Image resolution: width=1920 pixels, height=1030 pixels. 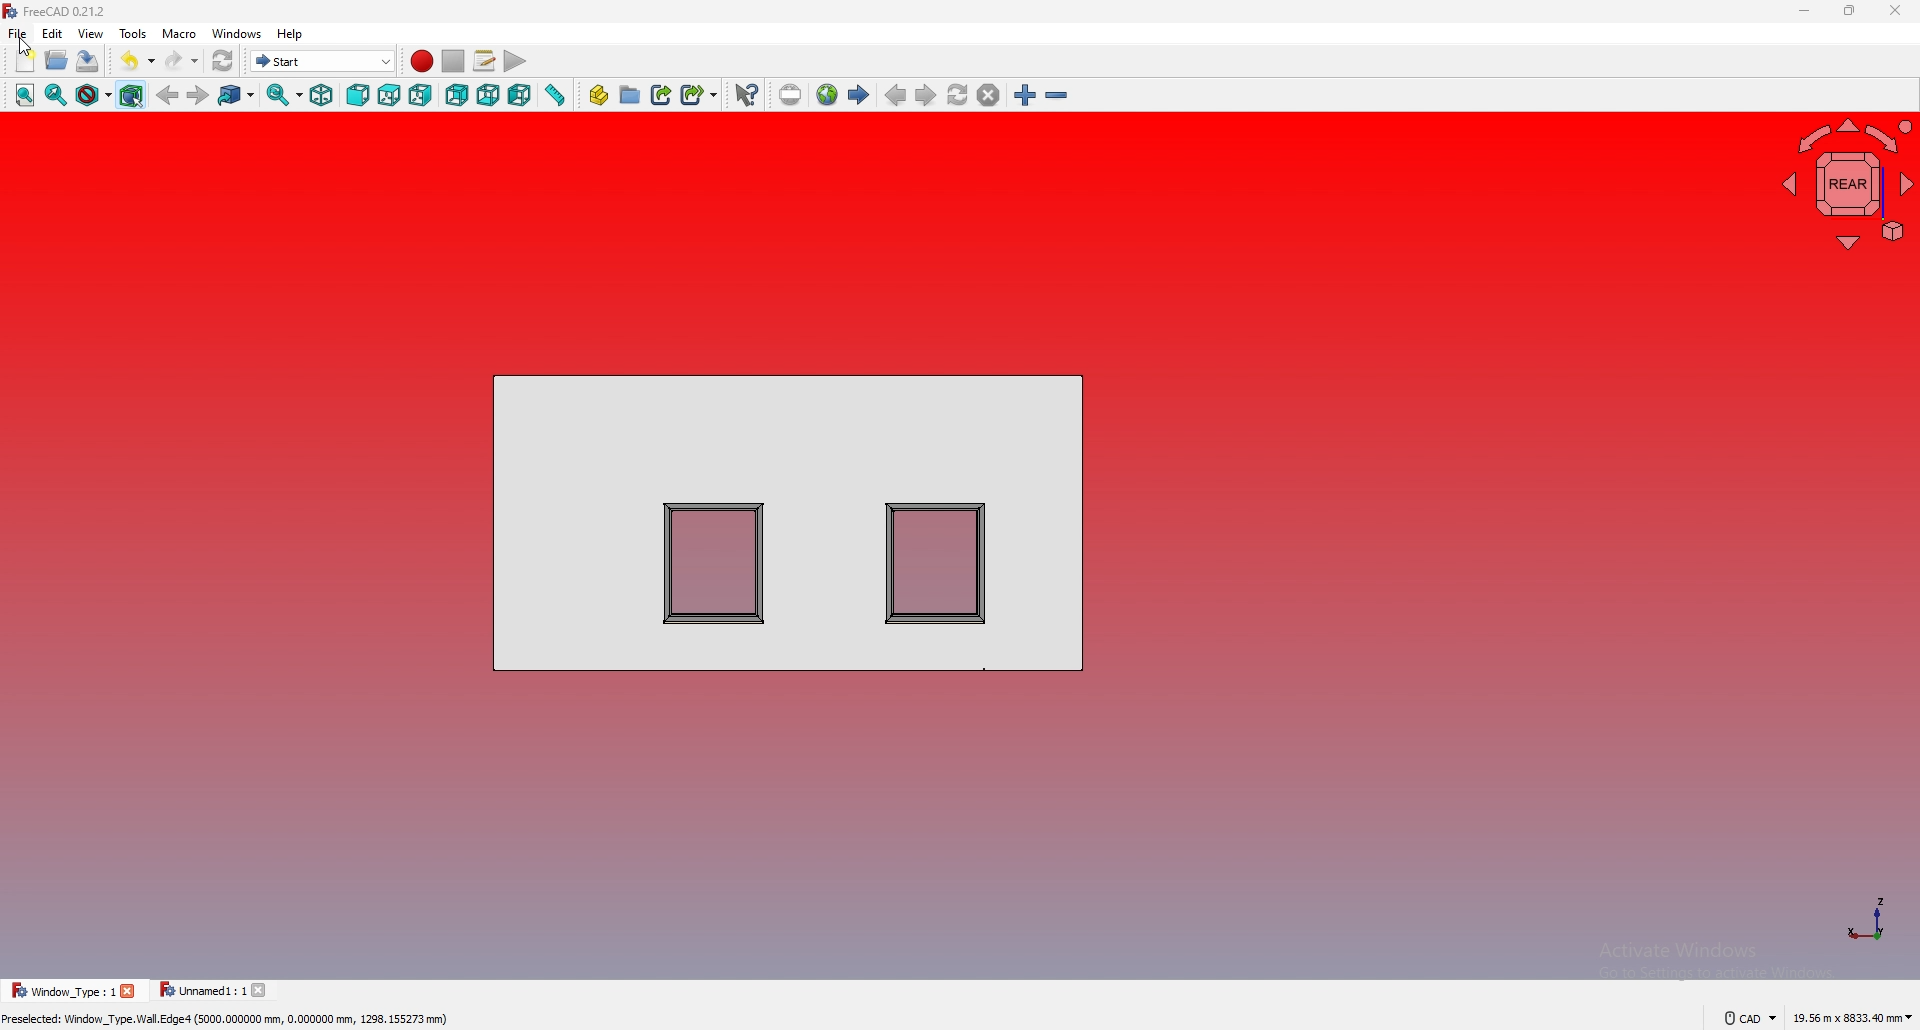 What do you see at coordinates (1025, 95) in the screenshot?
I see `zoom in` at bounding box center [1025, 95].